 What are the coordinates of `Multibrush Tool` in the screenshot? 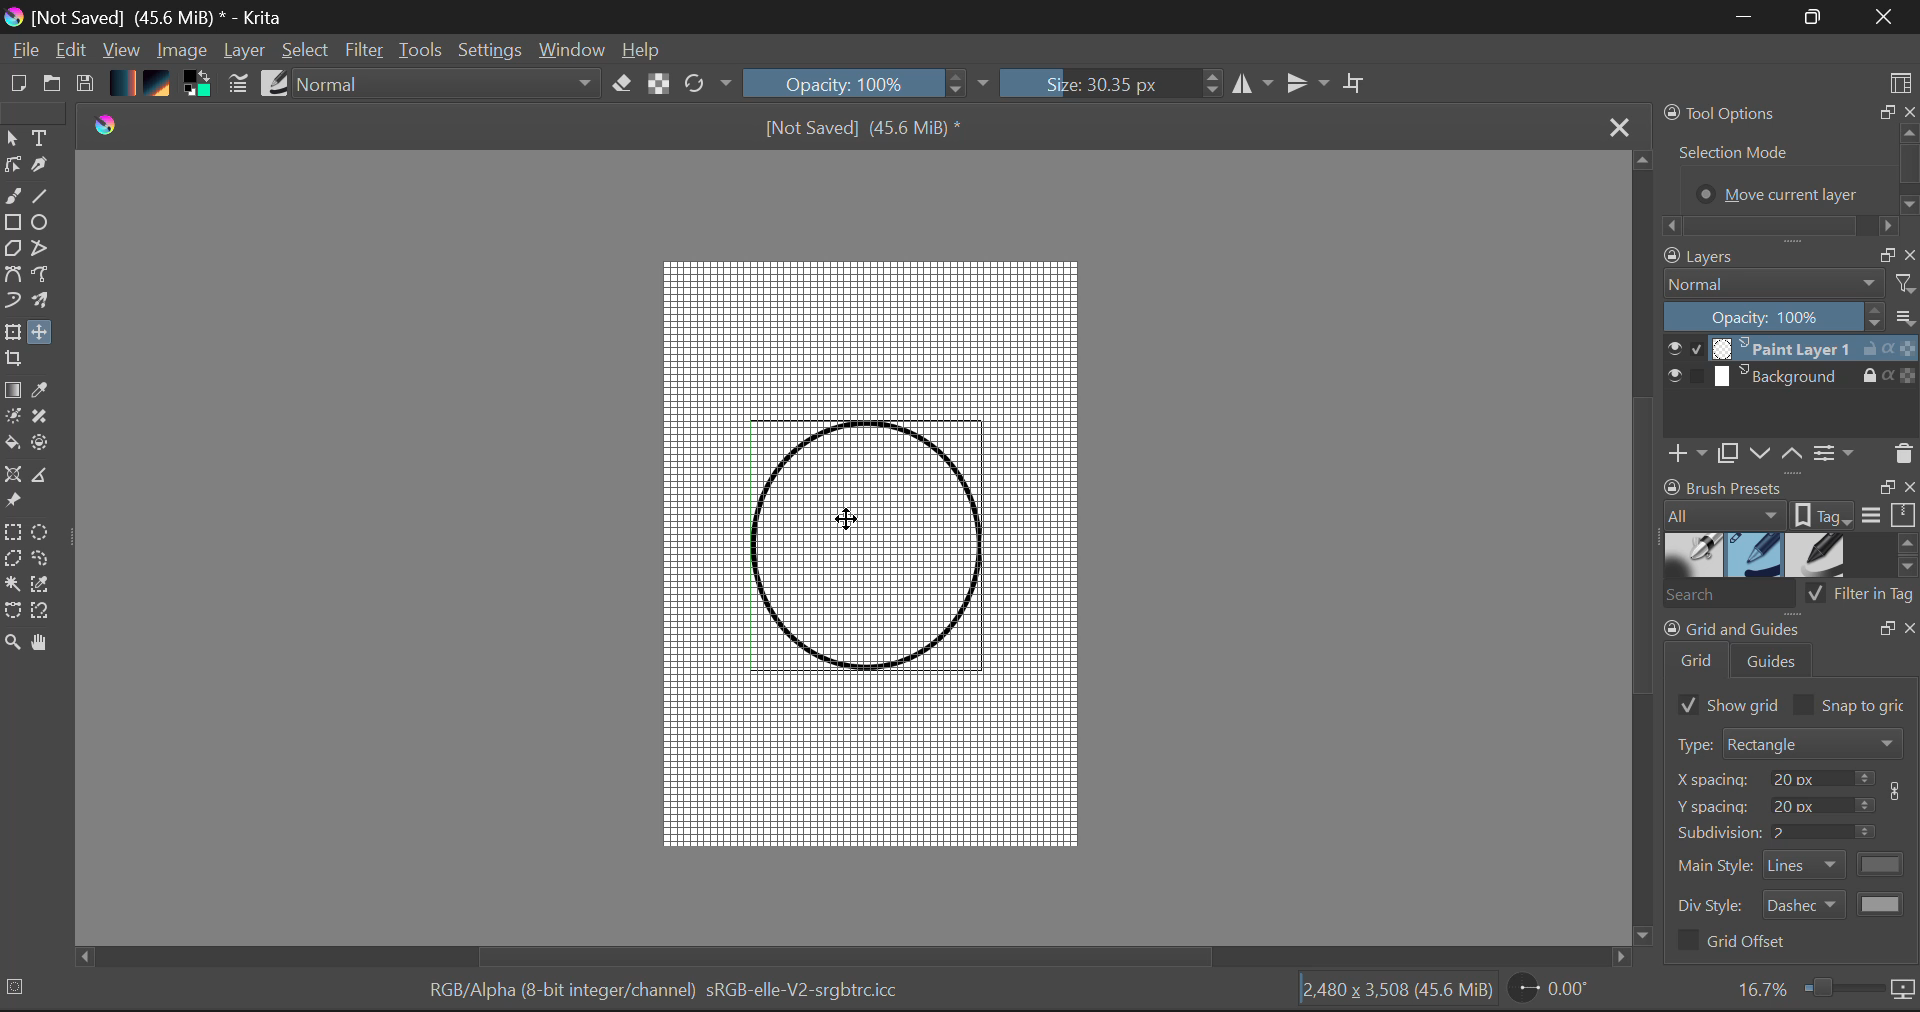 It's located at (48, 305).